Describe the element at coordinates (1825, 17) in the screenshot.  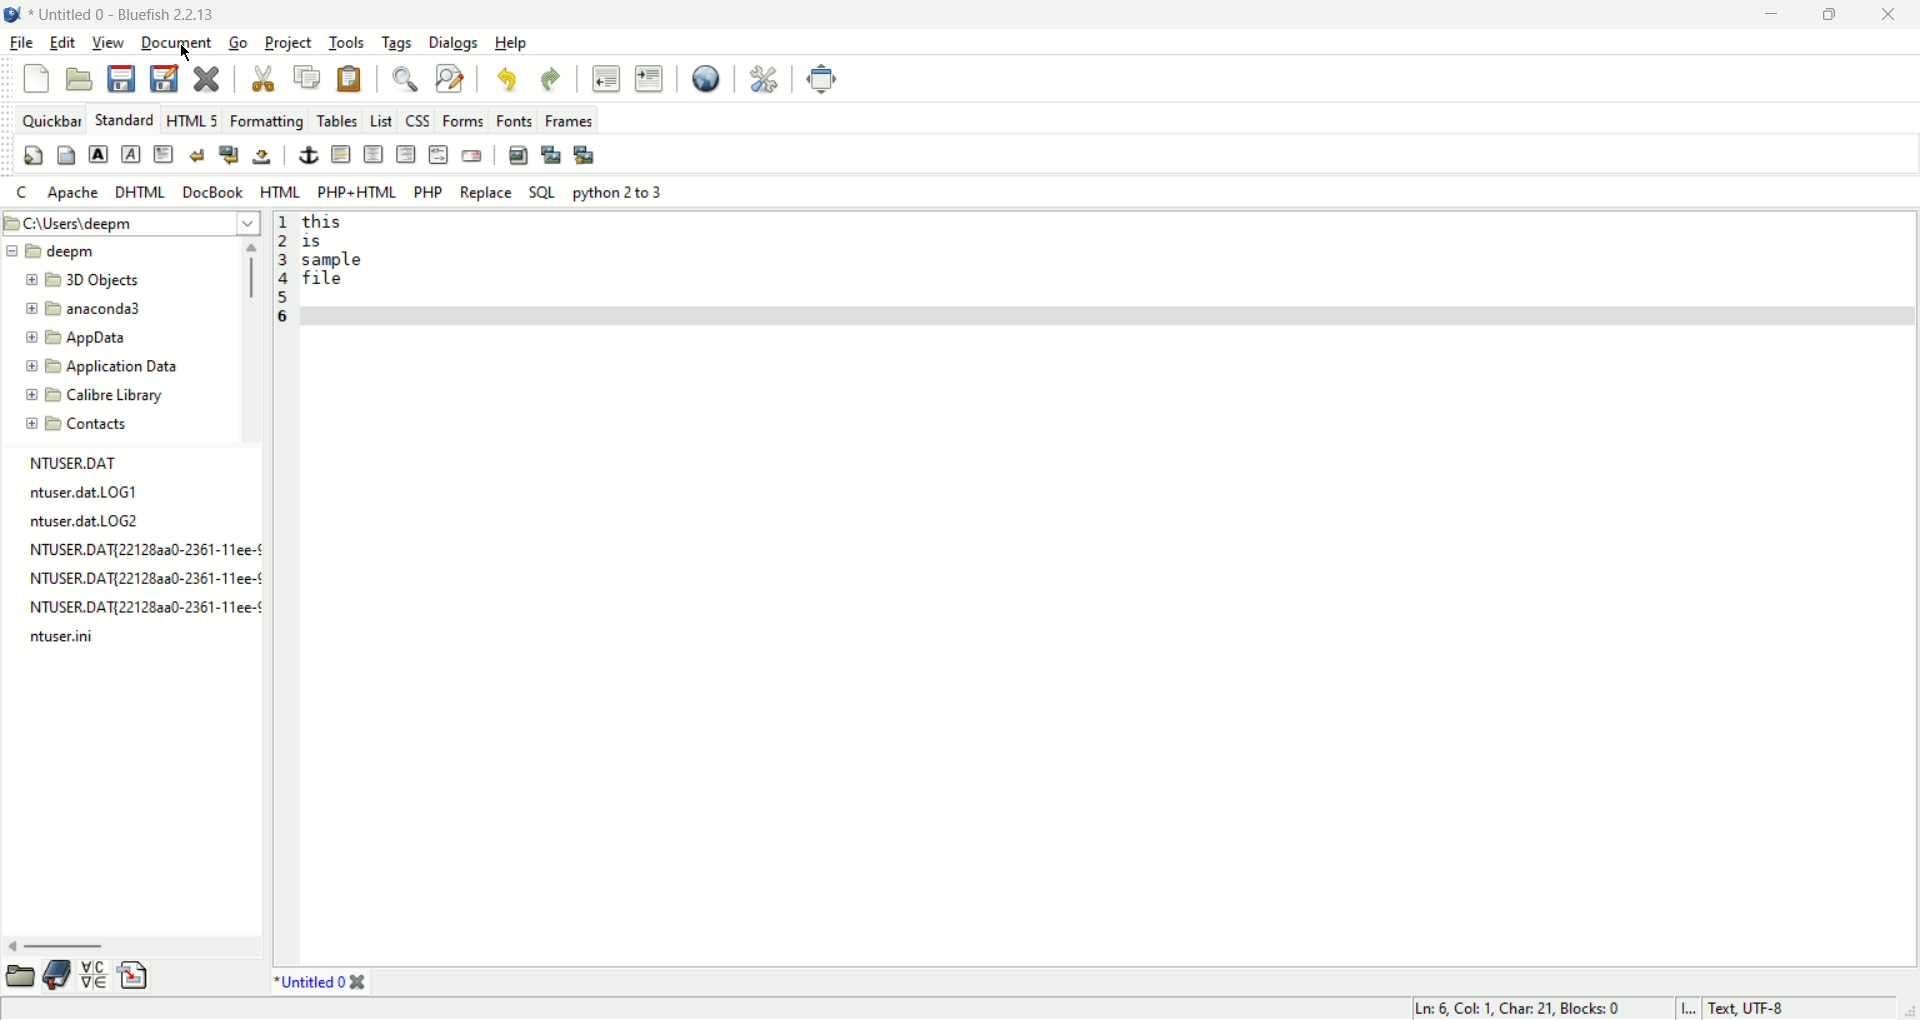
I see `maximize` at that location.